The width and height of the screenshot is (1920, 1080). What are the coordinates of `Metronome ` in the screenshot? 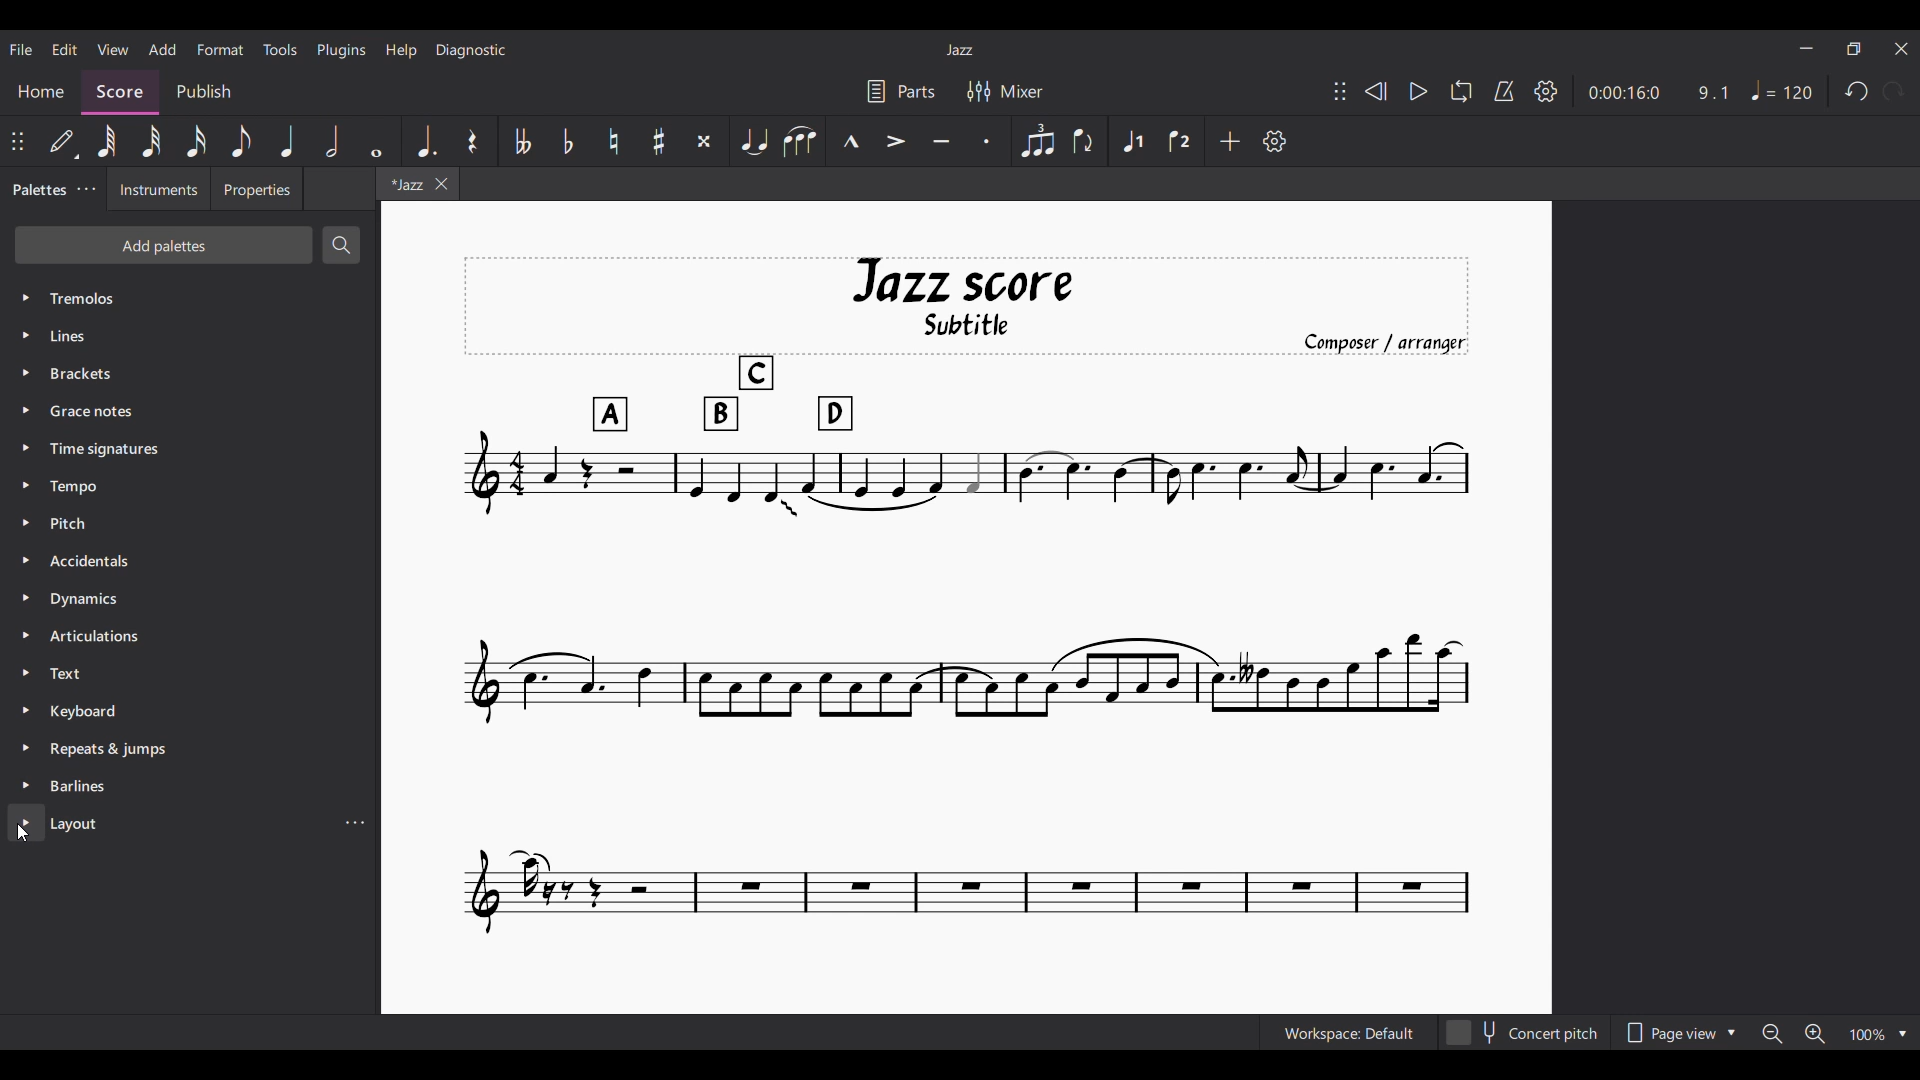 It's located at (1504, 91).